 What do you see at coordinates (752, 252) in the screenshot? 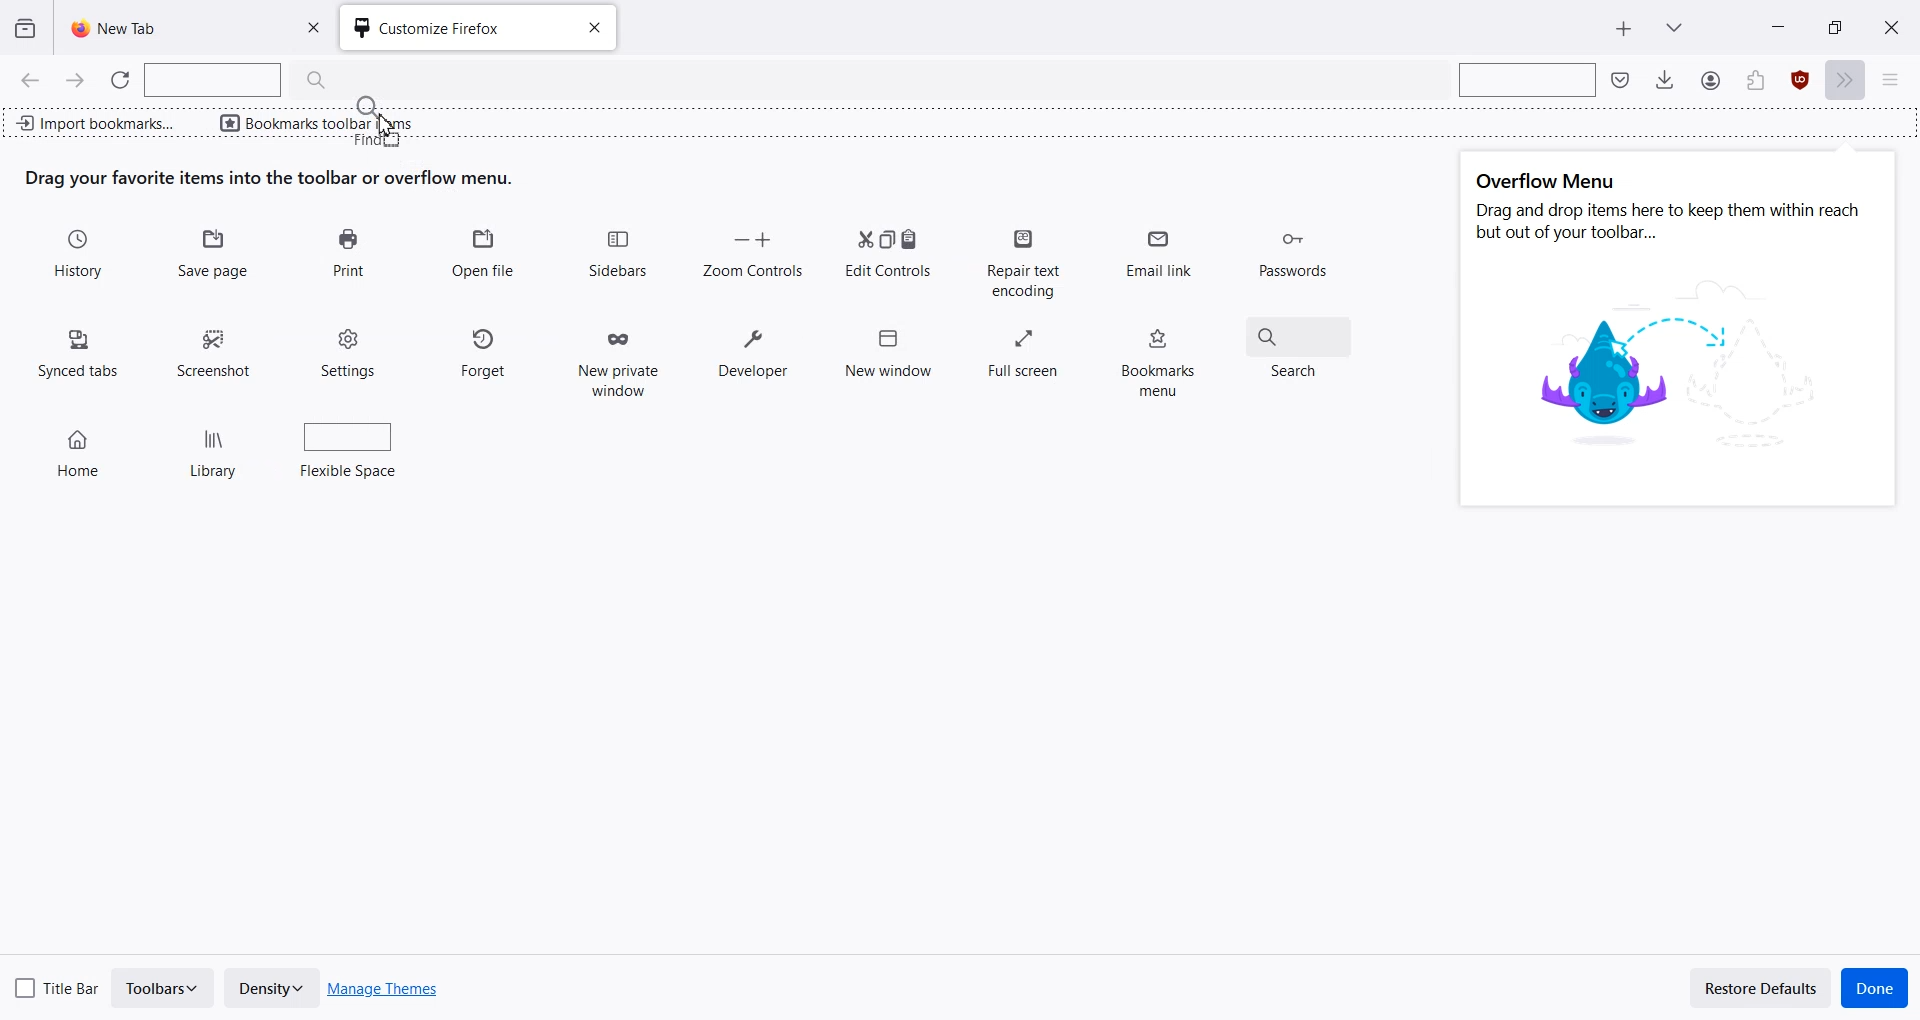
I see `Zoom Controls` at bounding box center [752, 252].